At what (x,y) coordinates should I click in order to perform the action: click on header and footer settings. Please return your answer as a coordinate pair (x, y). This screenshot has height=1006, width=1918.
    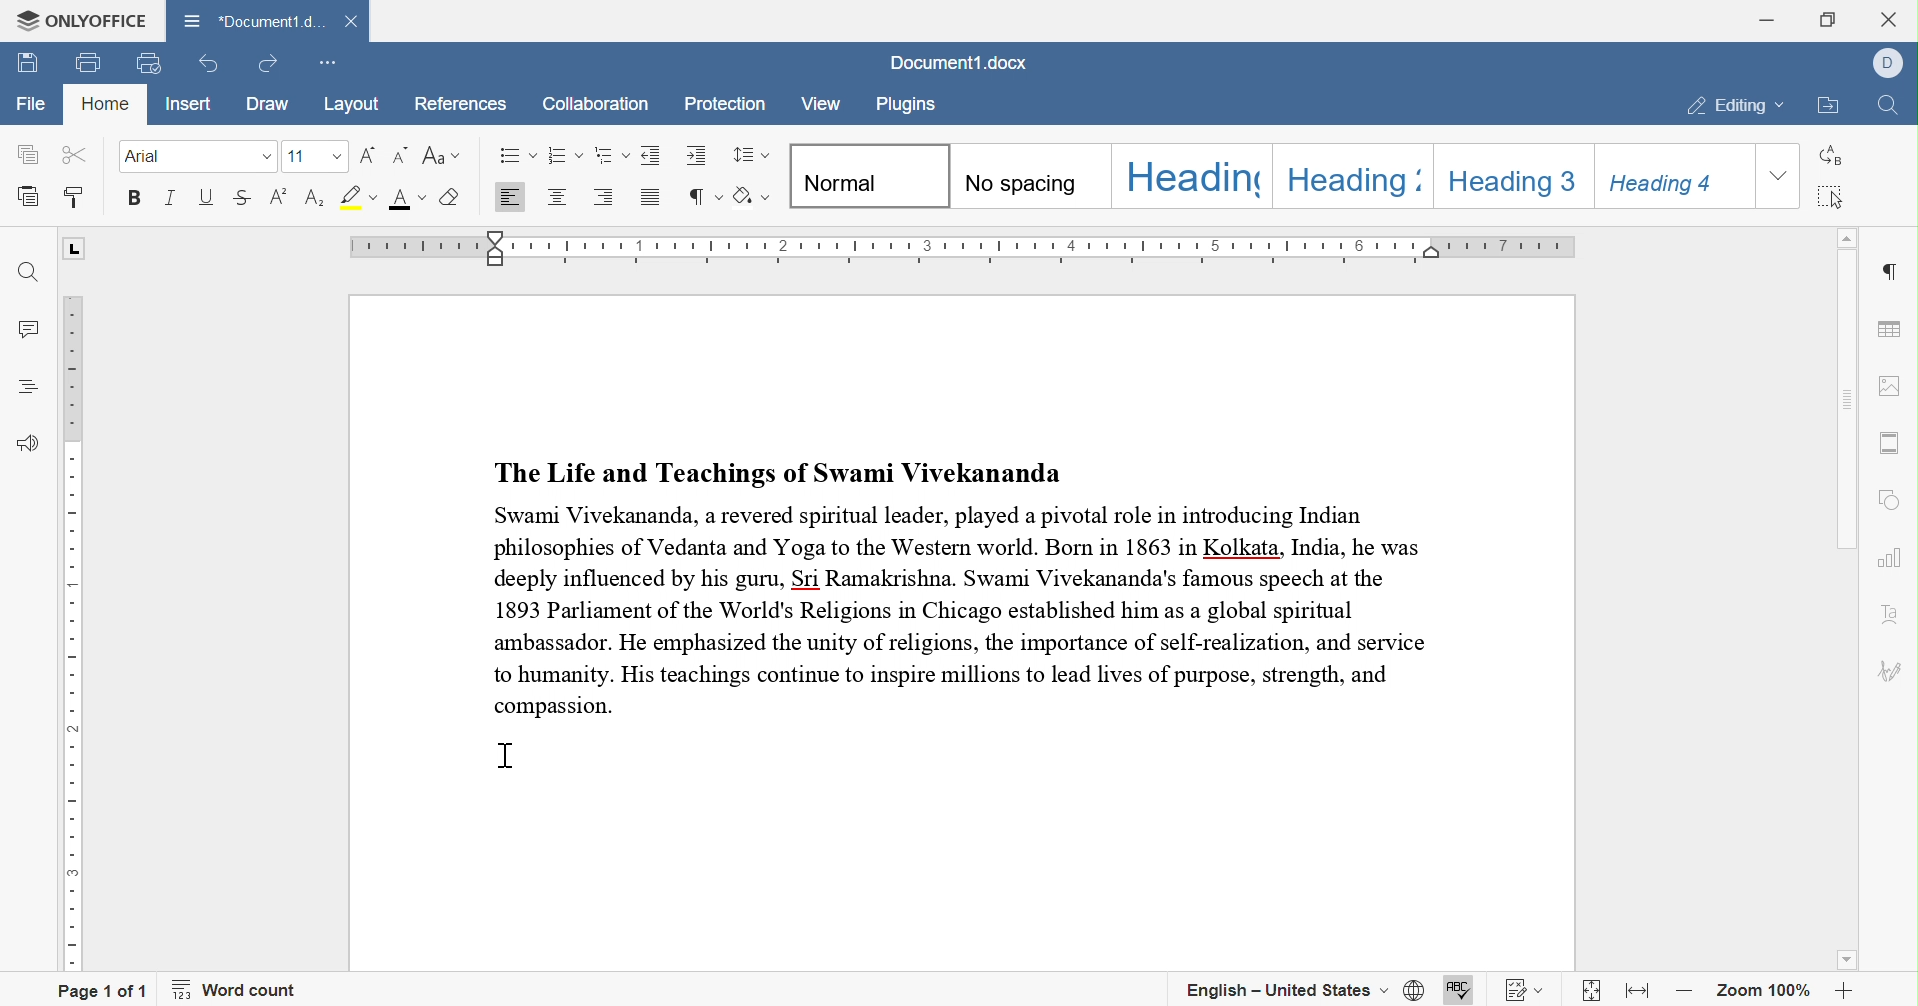
    Looking at the image, I should click on (1888, 443).